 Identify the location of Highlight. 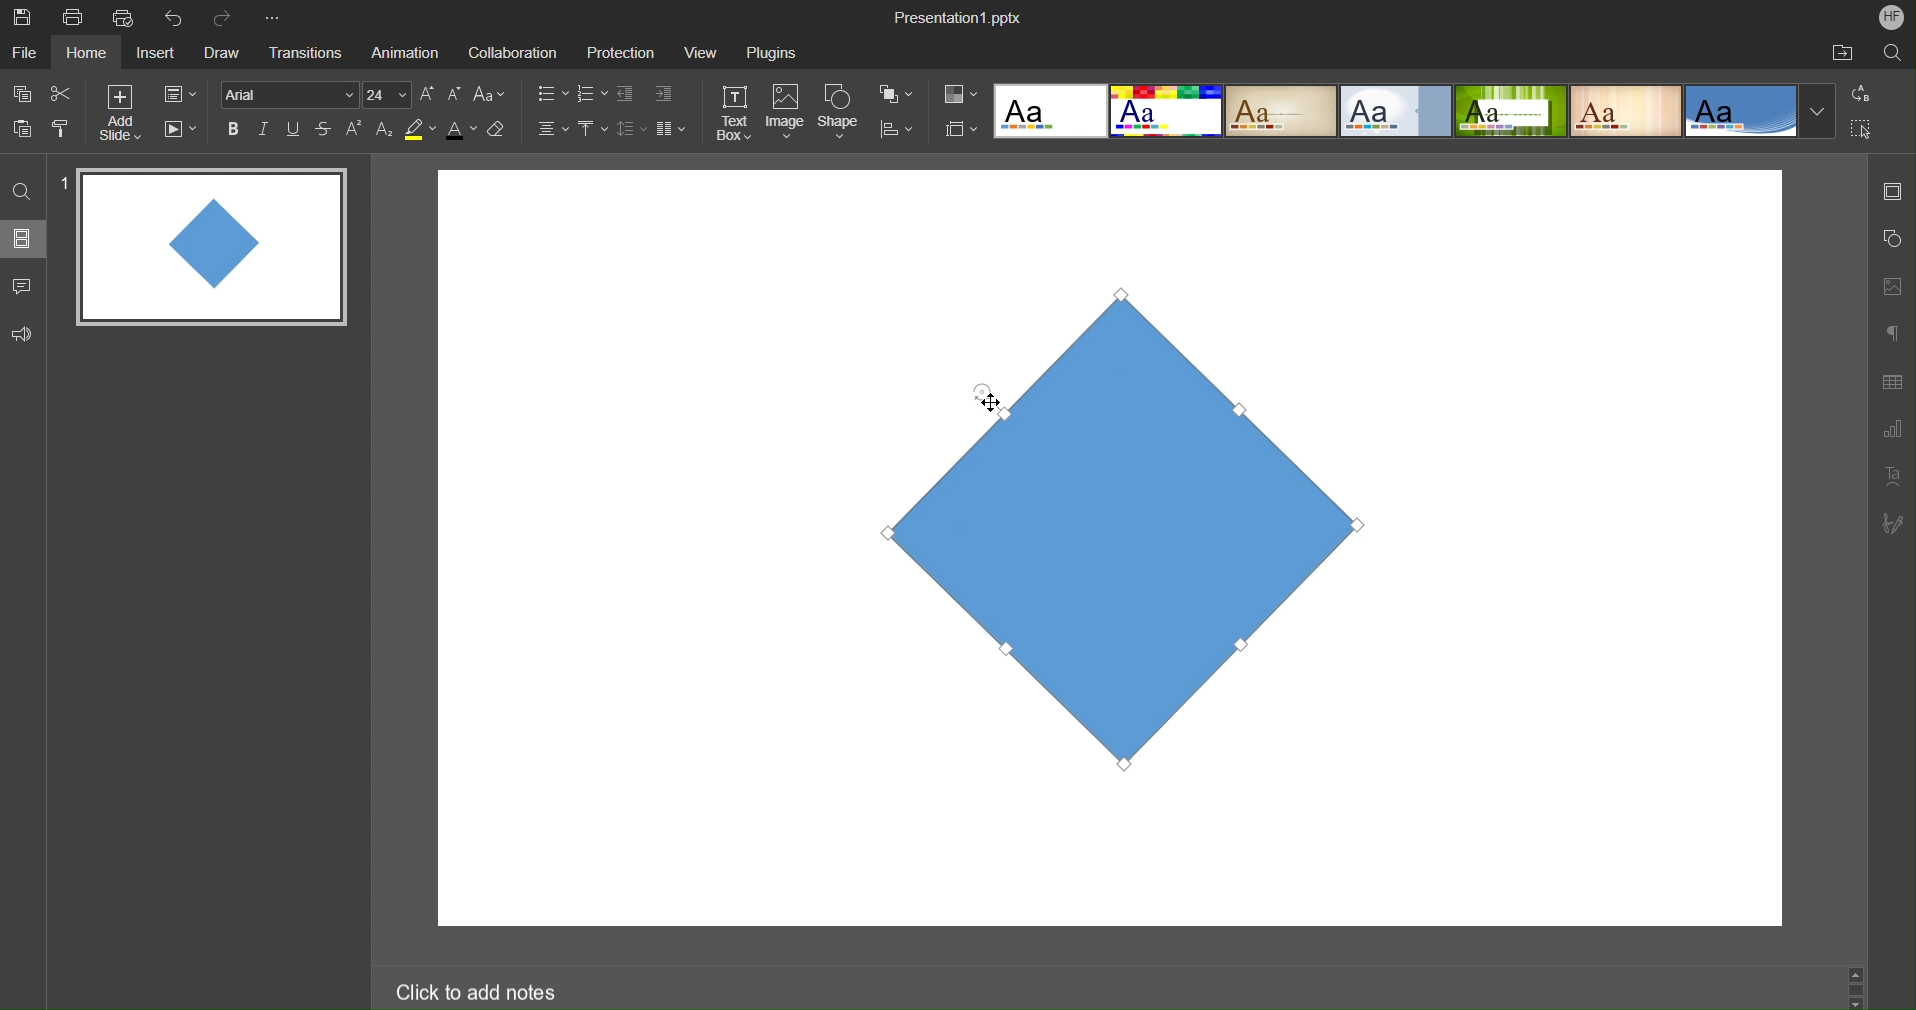
(421, 129).